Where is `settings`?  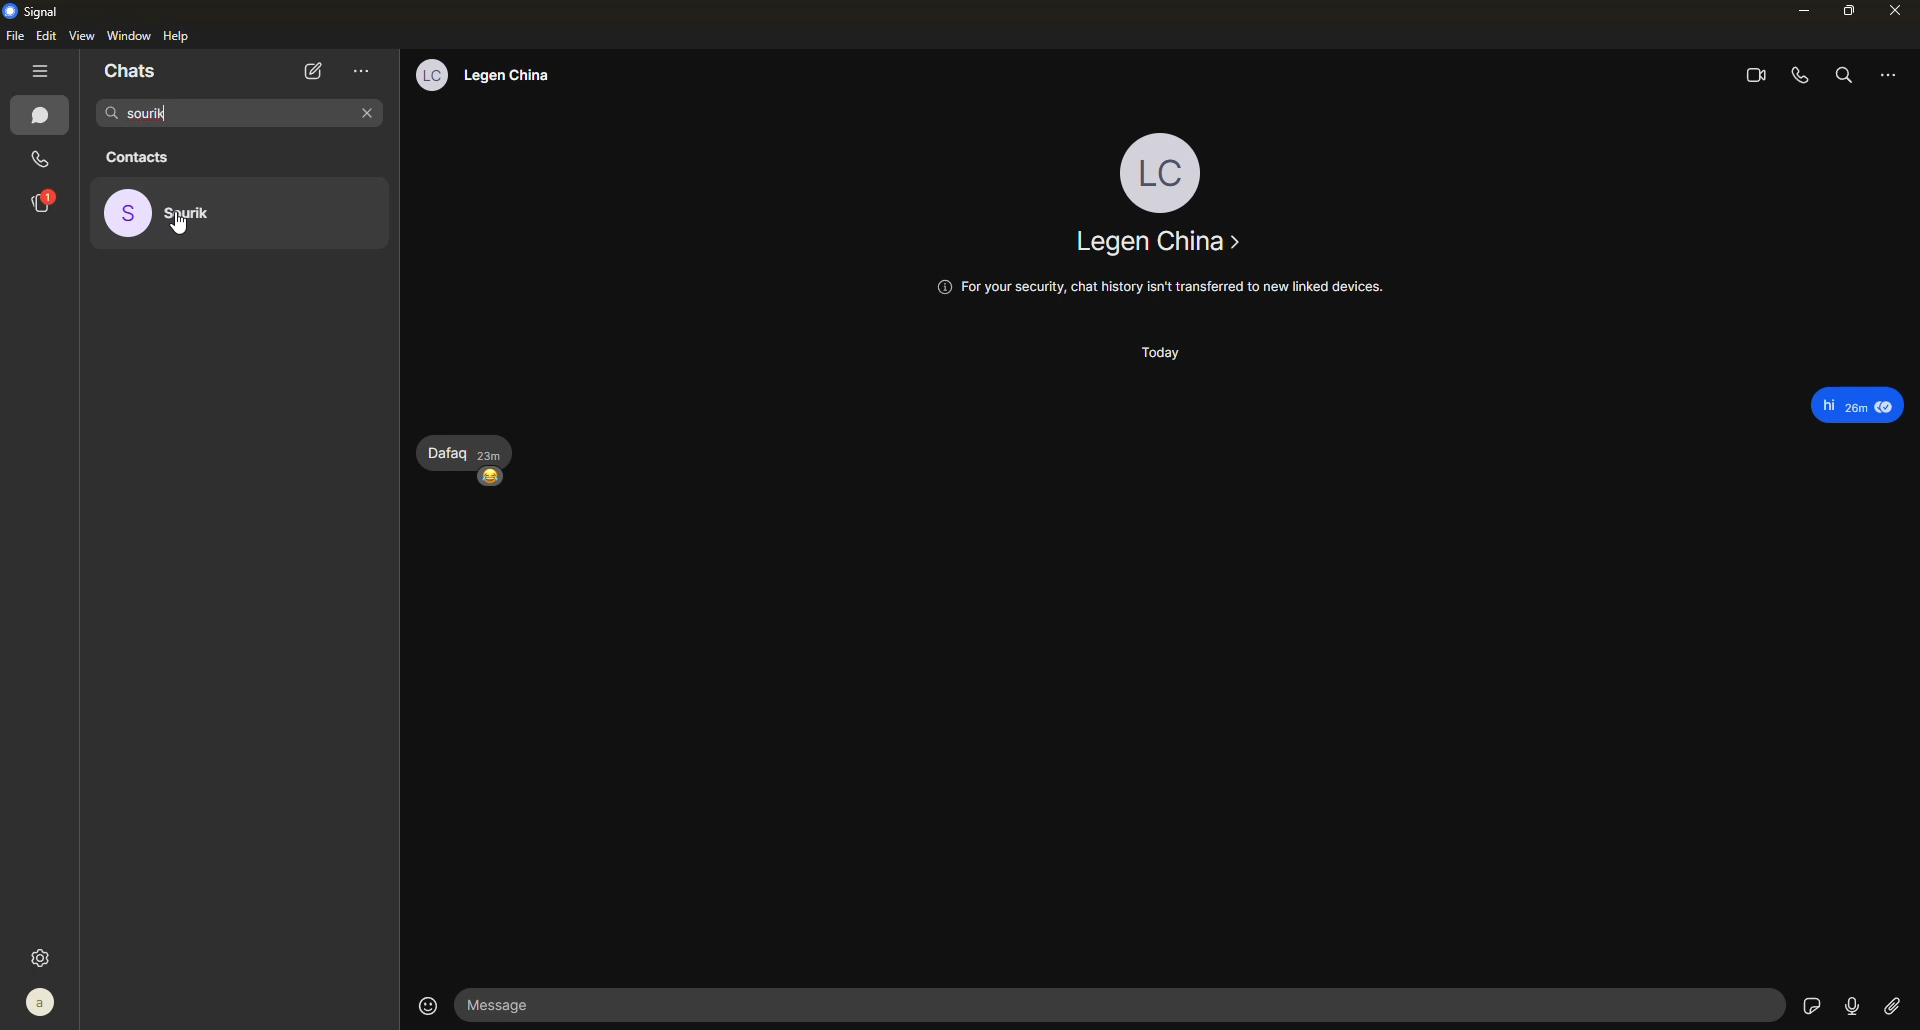 settings is located at coordinates (39, 956).